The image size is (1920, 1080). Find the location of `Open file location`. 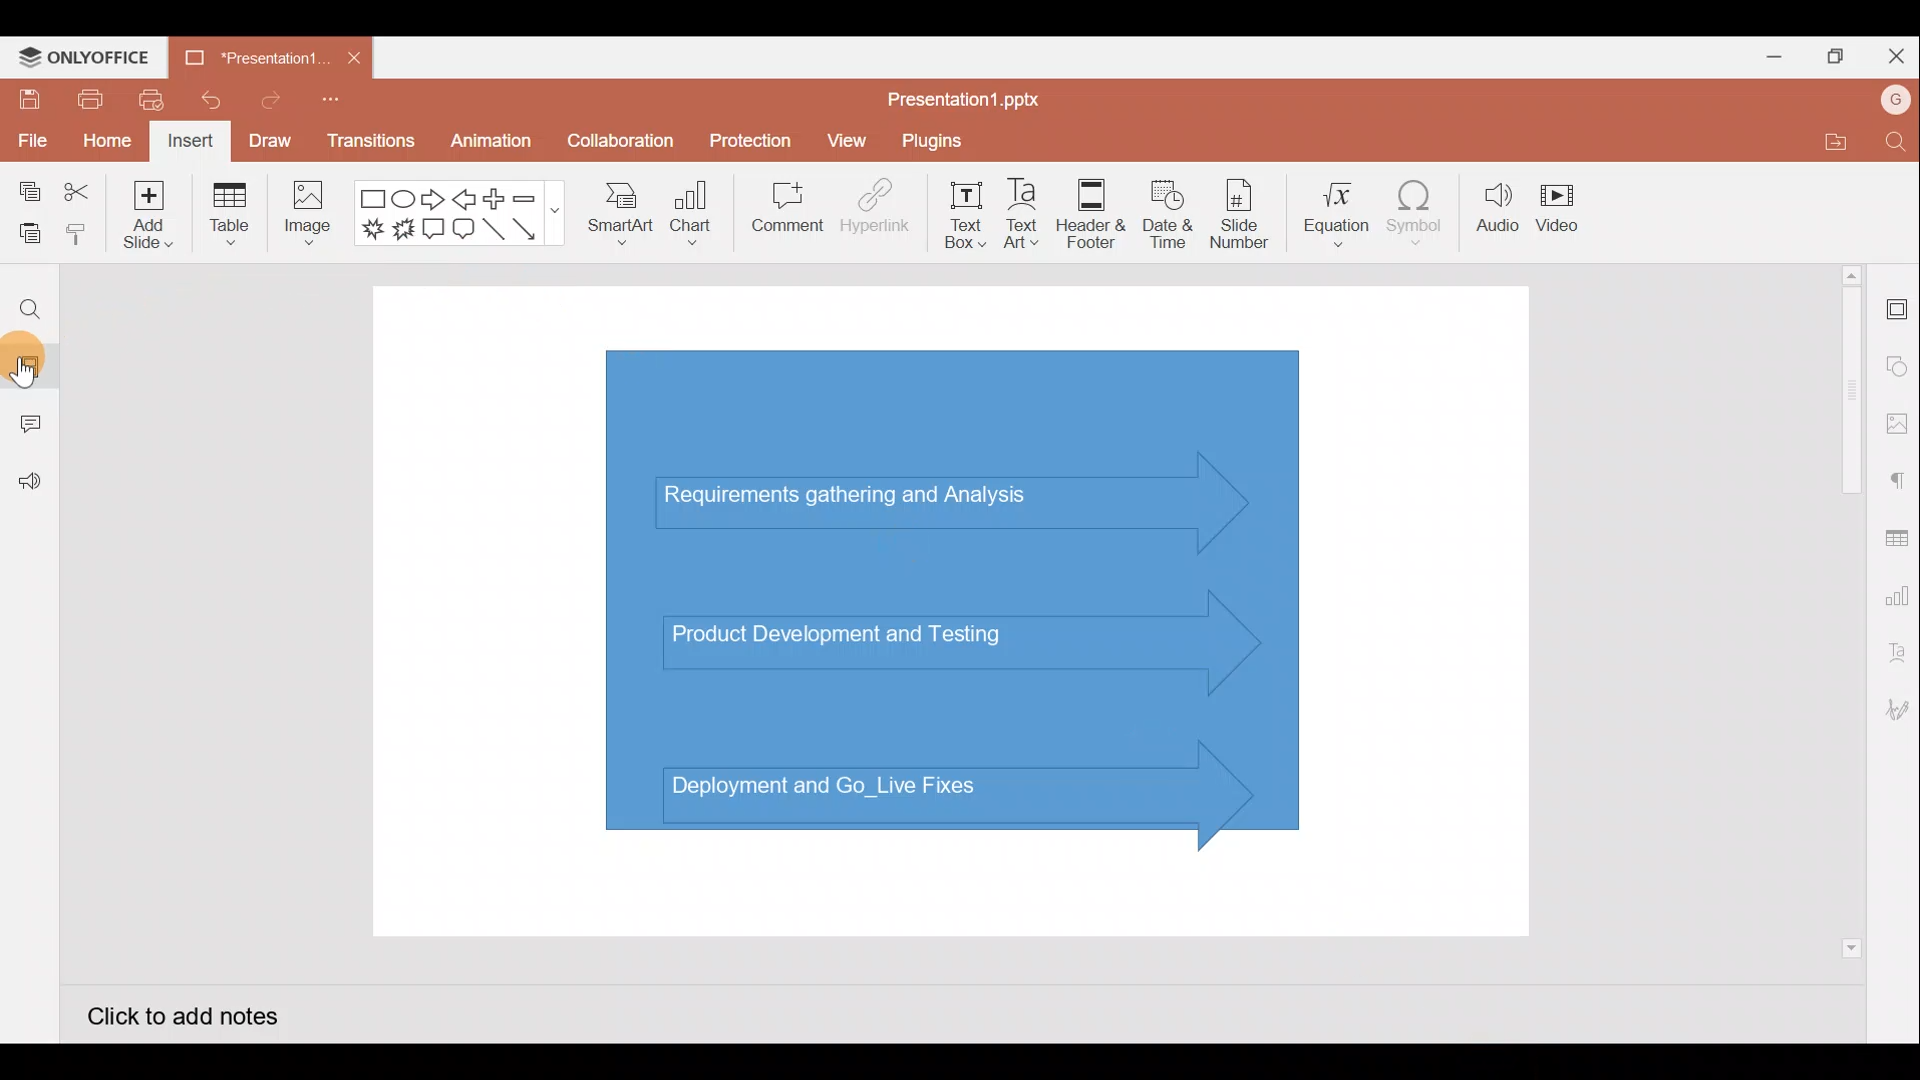

Open file location is located at coordinates (1823, 141).